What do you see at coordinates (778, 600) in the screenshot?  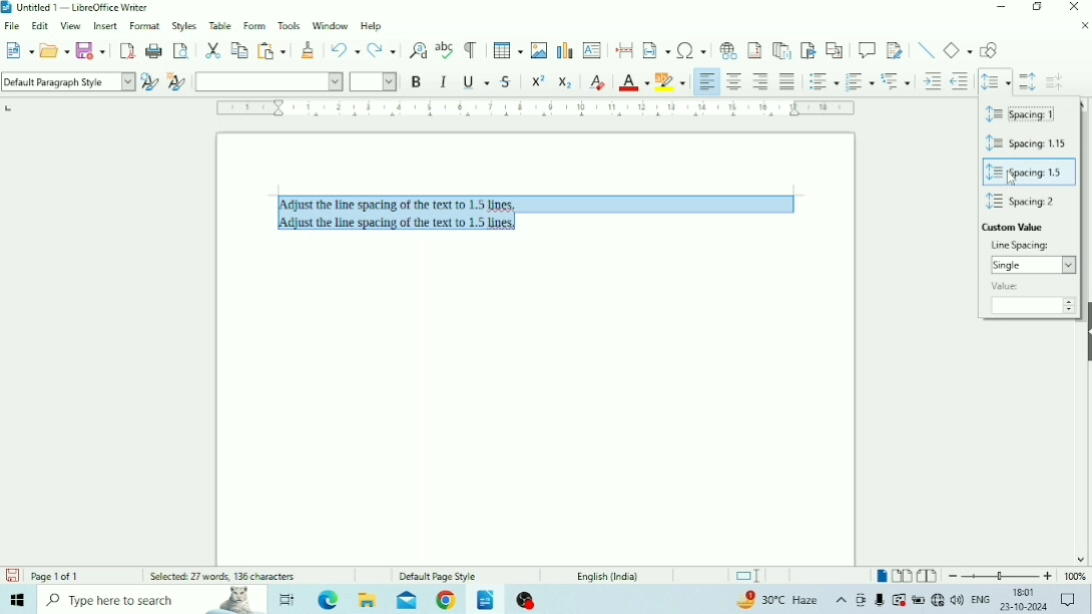 I see `Temperature` at bounding box center [778, 600].